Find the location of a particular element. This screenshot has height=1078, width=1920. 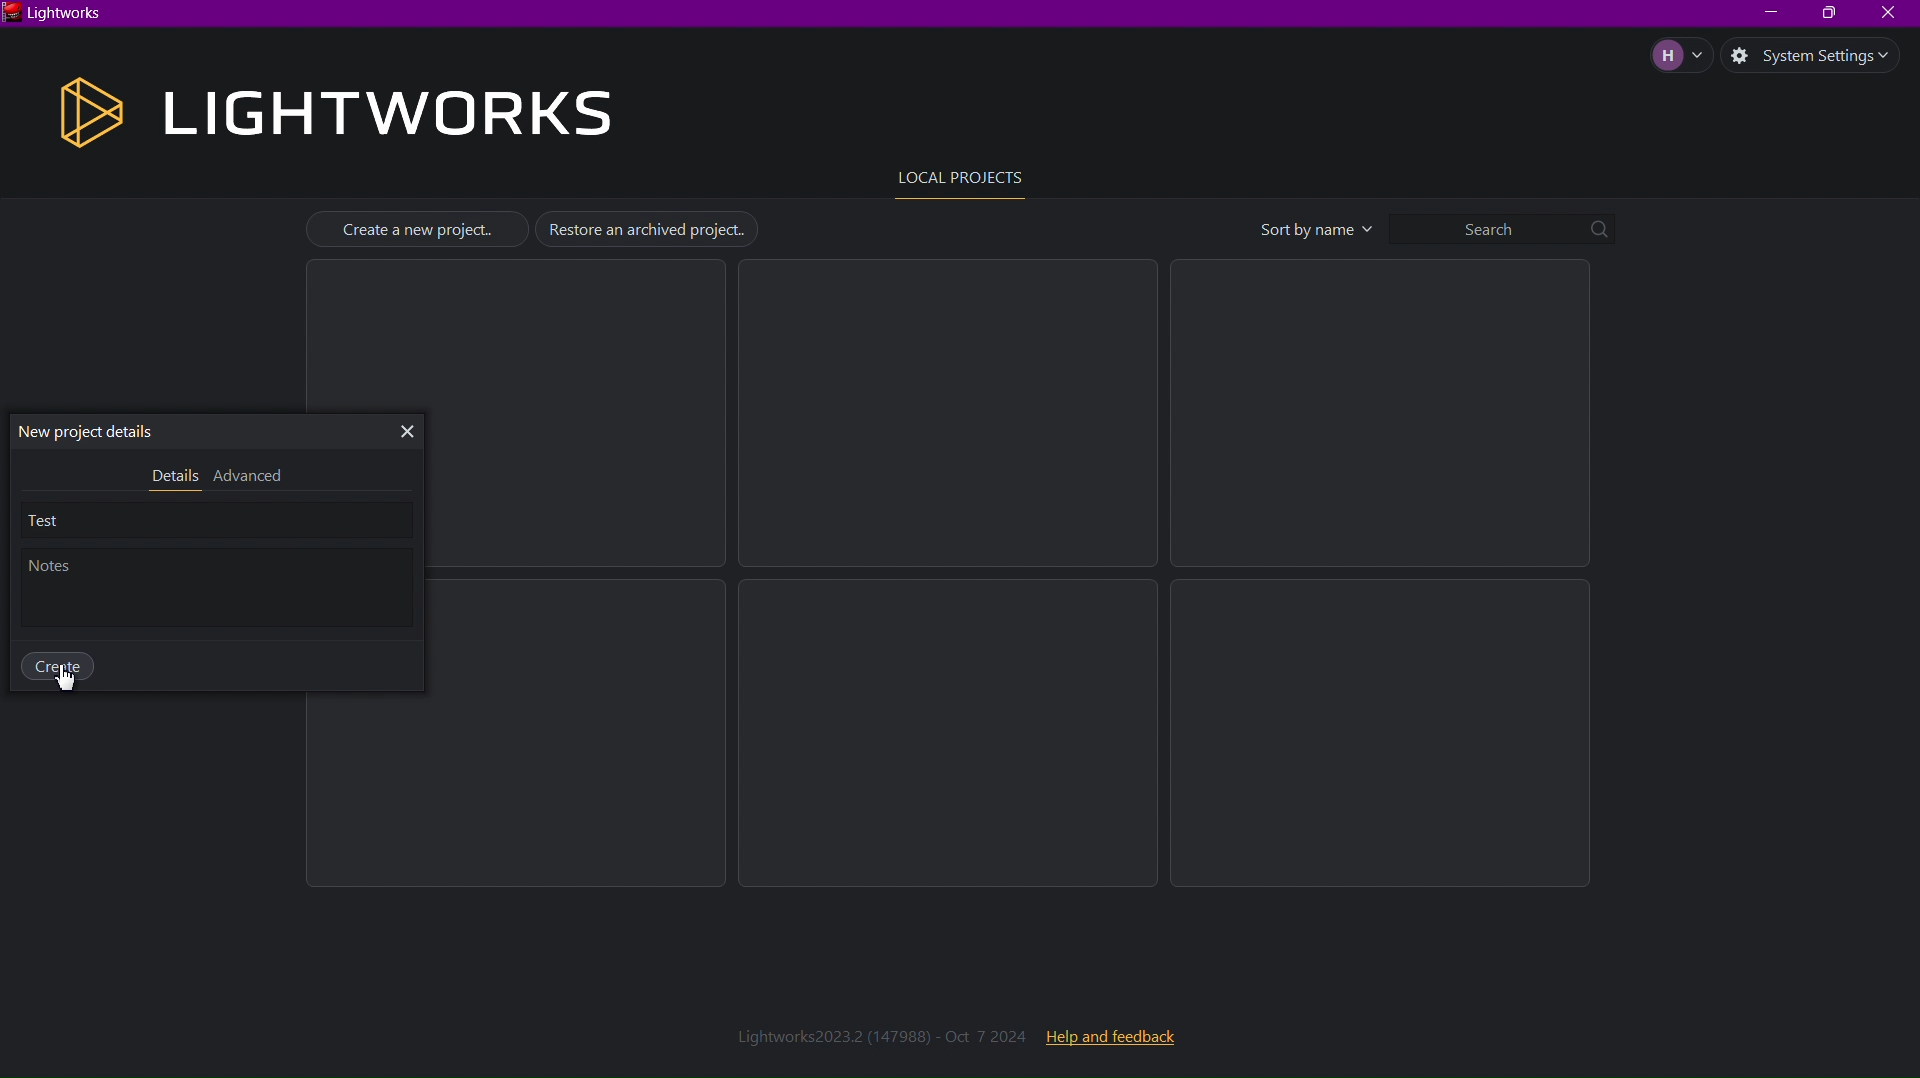

Local Projects is located at coordinates (956, 179).